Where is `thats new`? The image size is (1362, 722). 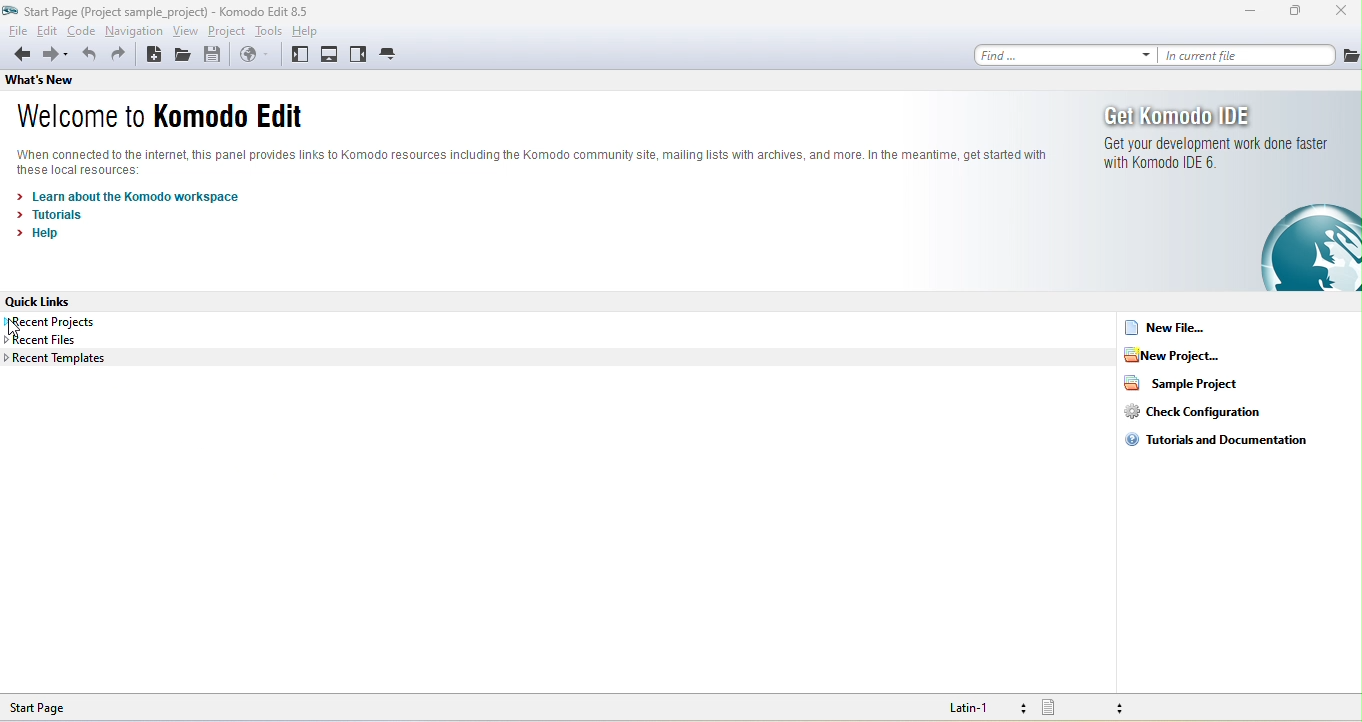 thats new is located at coordinates (39, 78).